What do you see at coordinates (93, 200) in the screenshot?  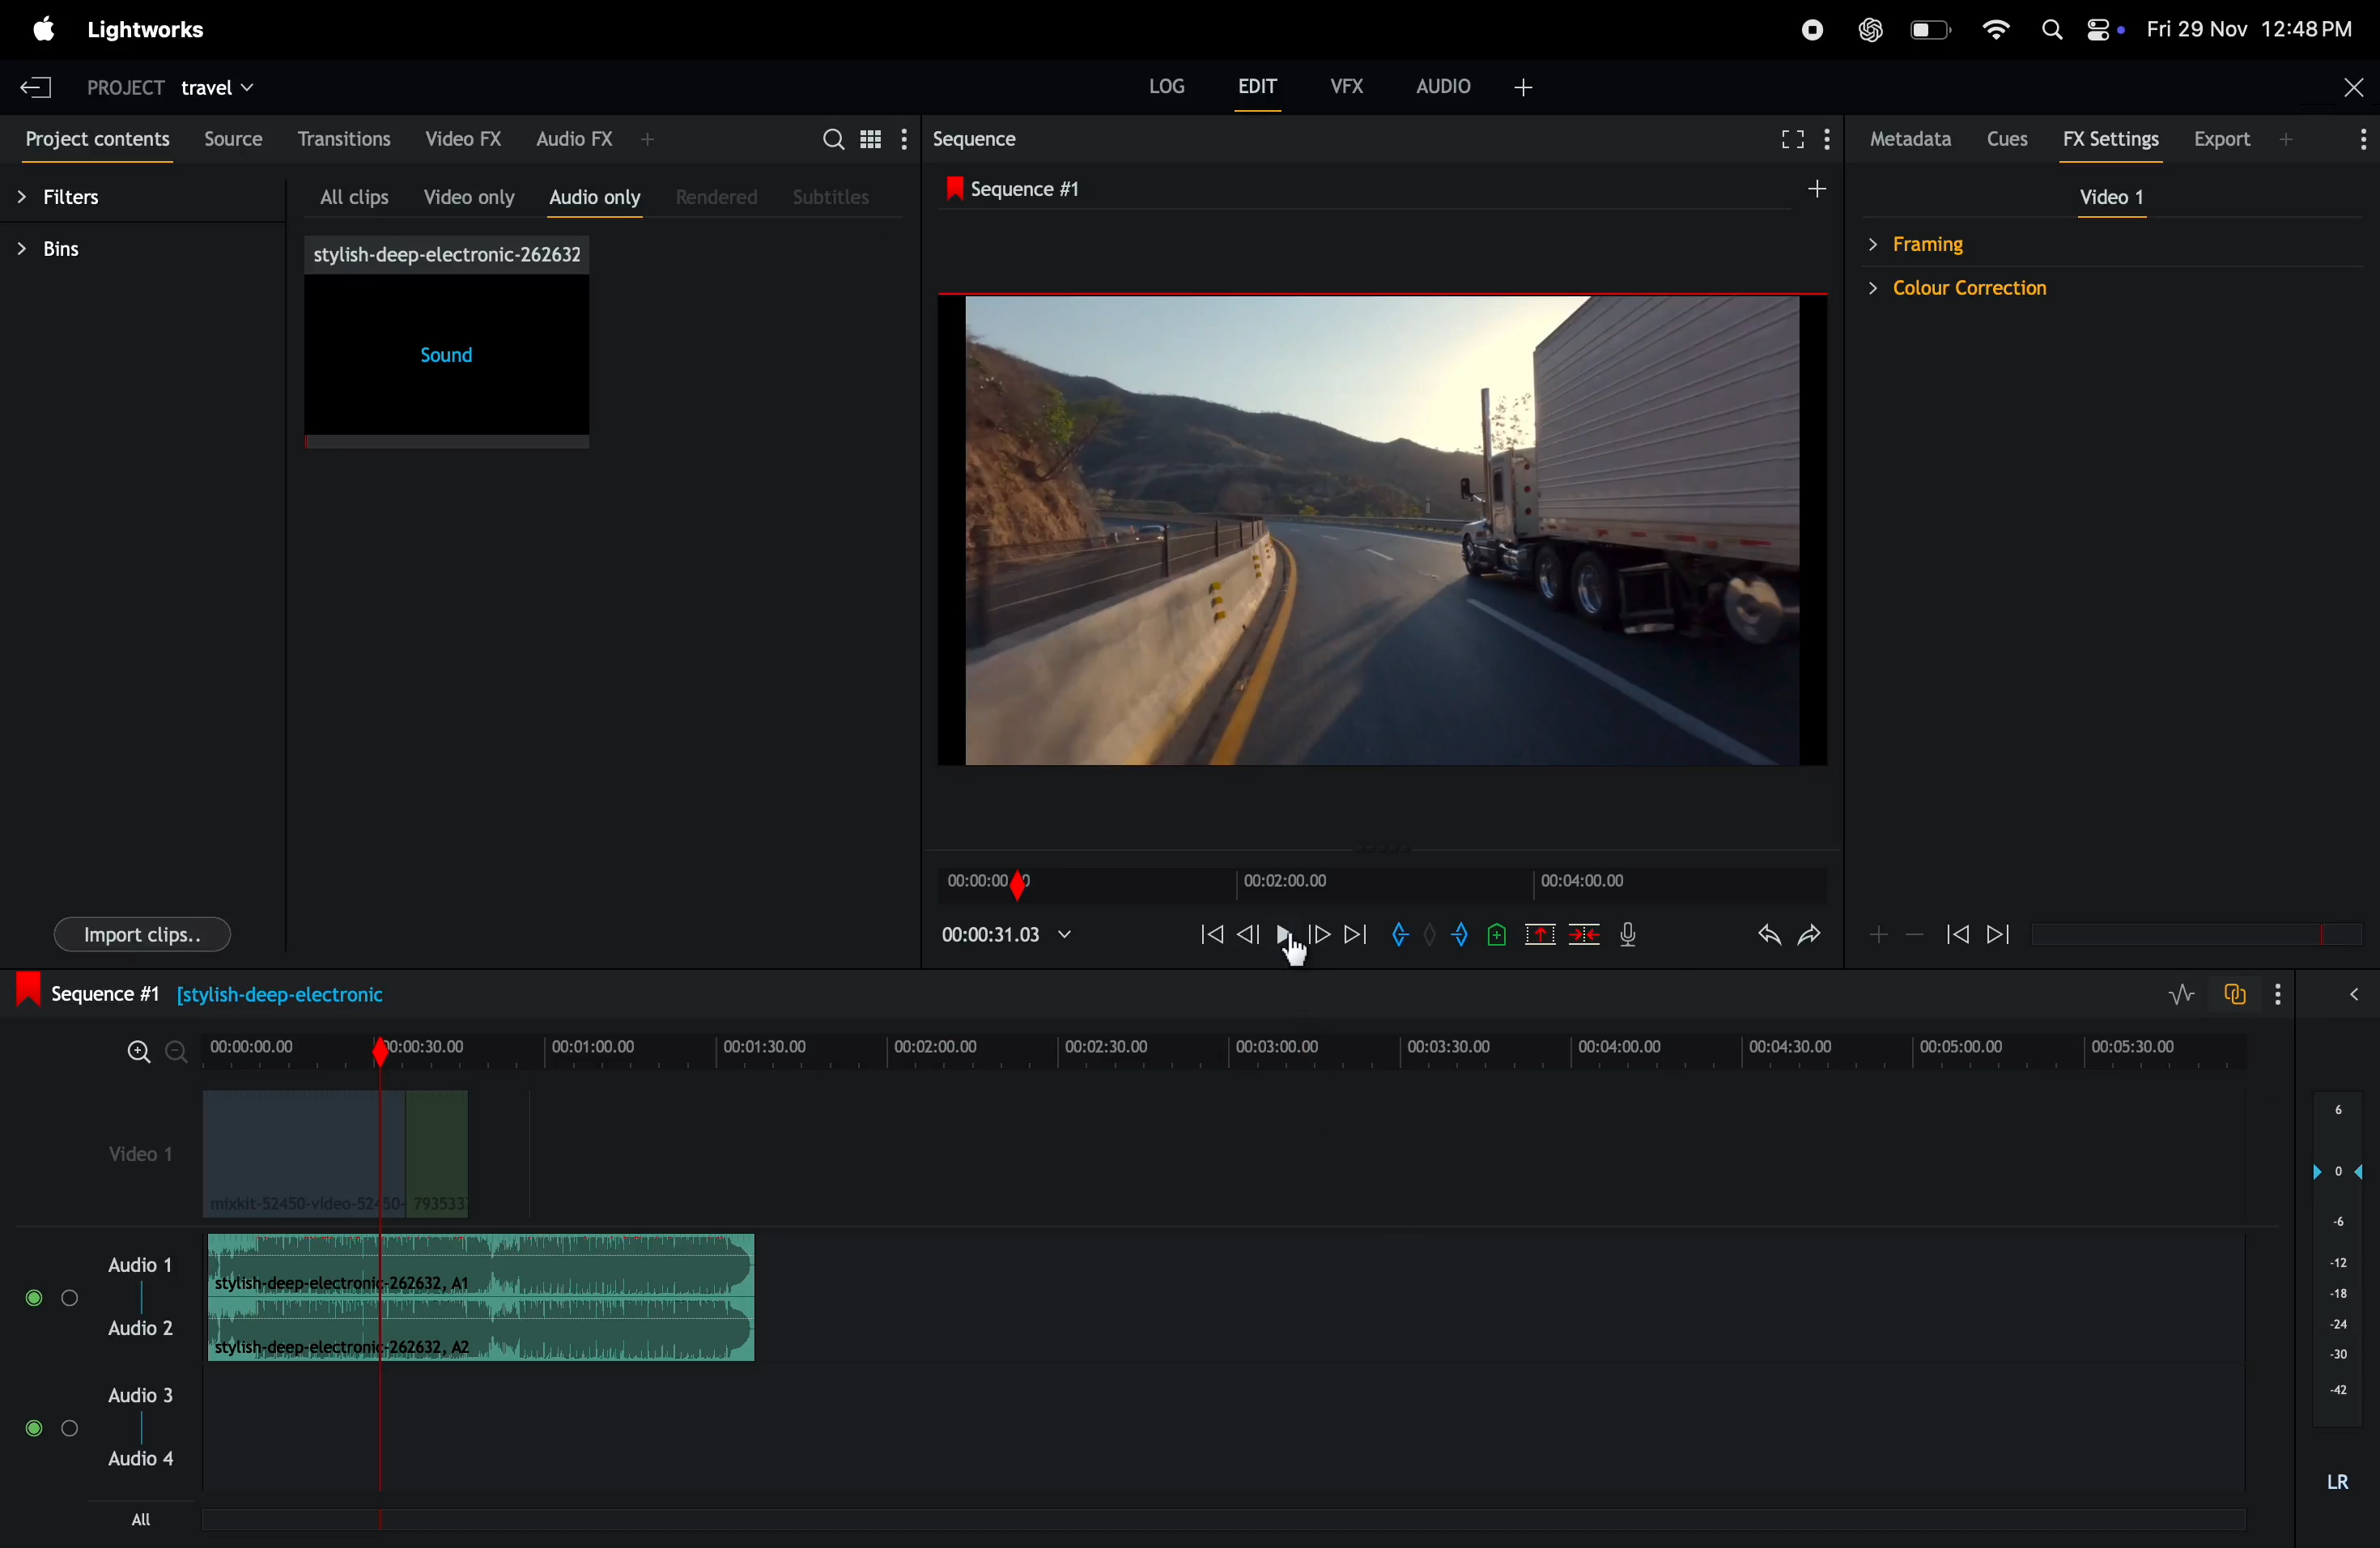 I see `filters` at bounding box center [93, 200].